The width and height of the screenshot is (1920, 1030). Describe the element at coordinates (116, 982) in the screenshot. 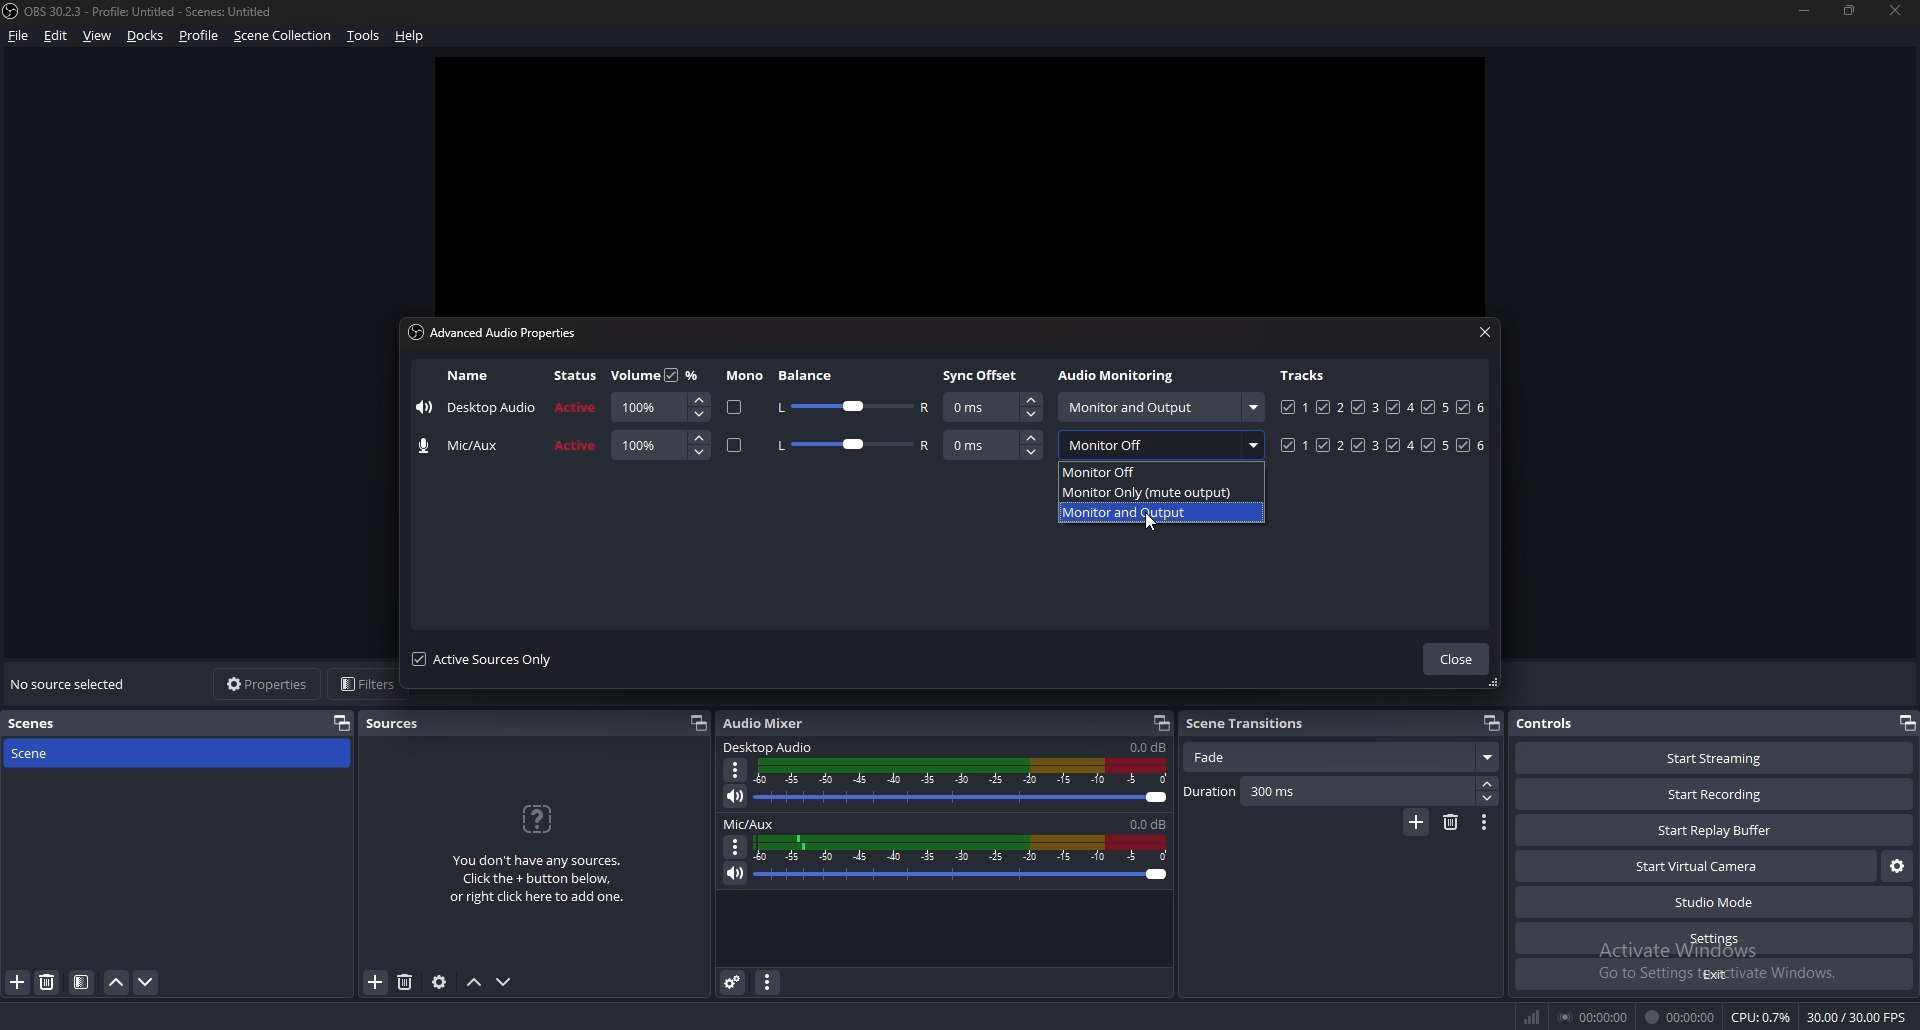

I see `move scene up` at that location.